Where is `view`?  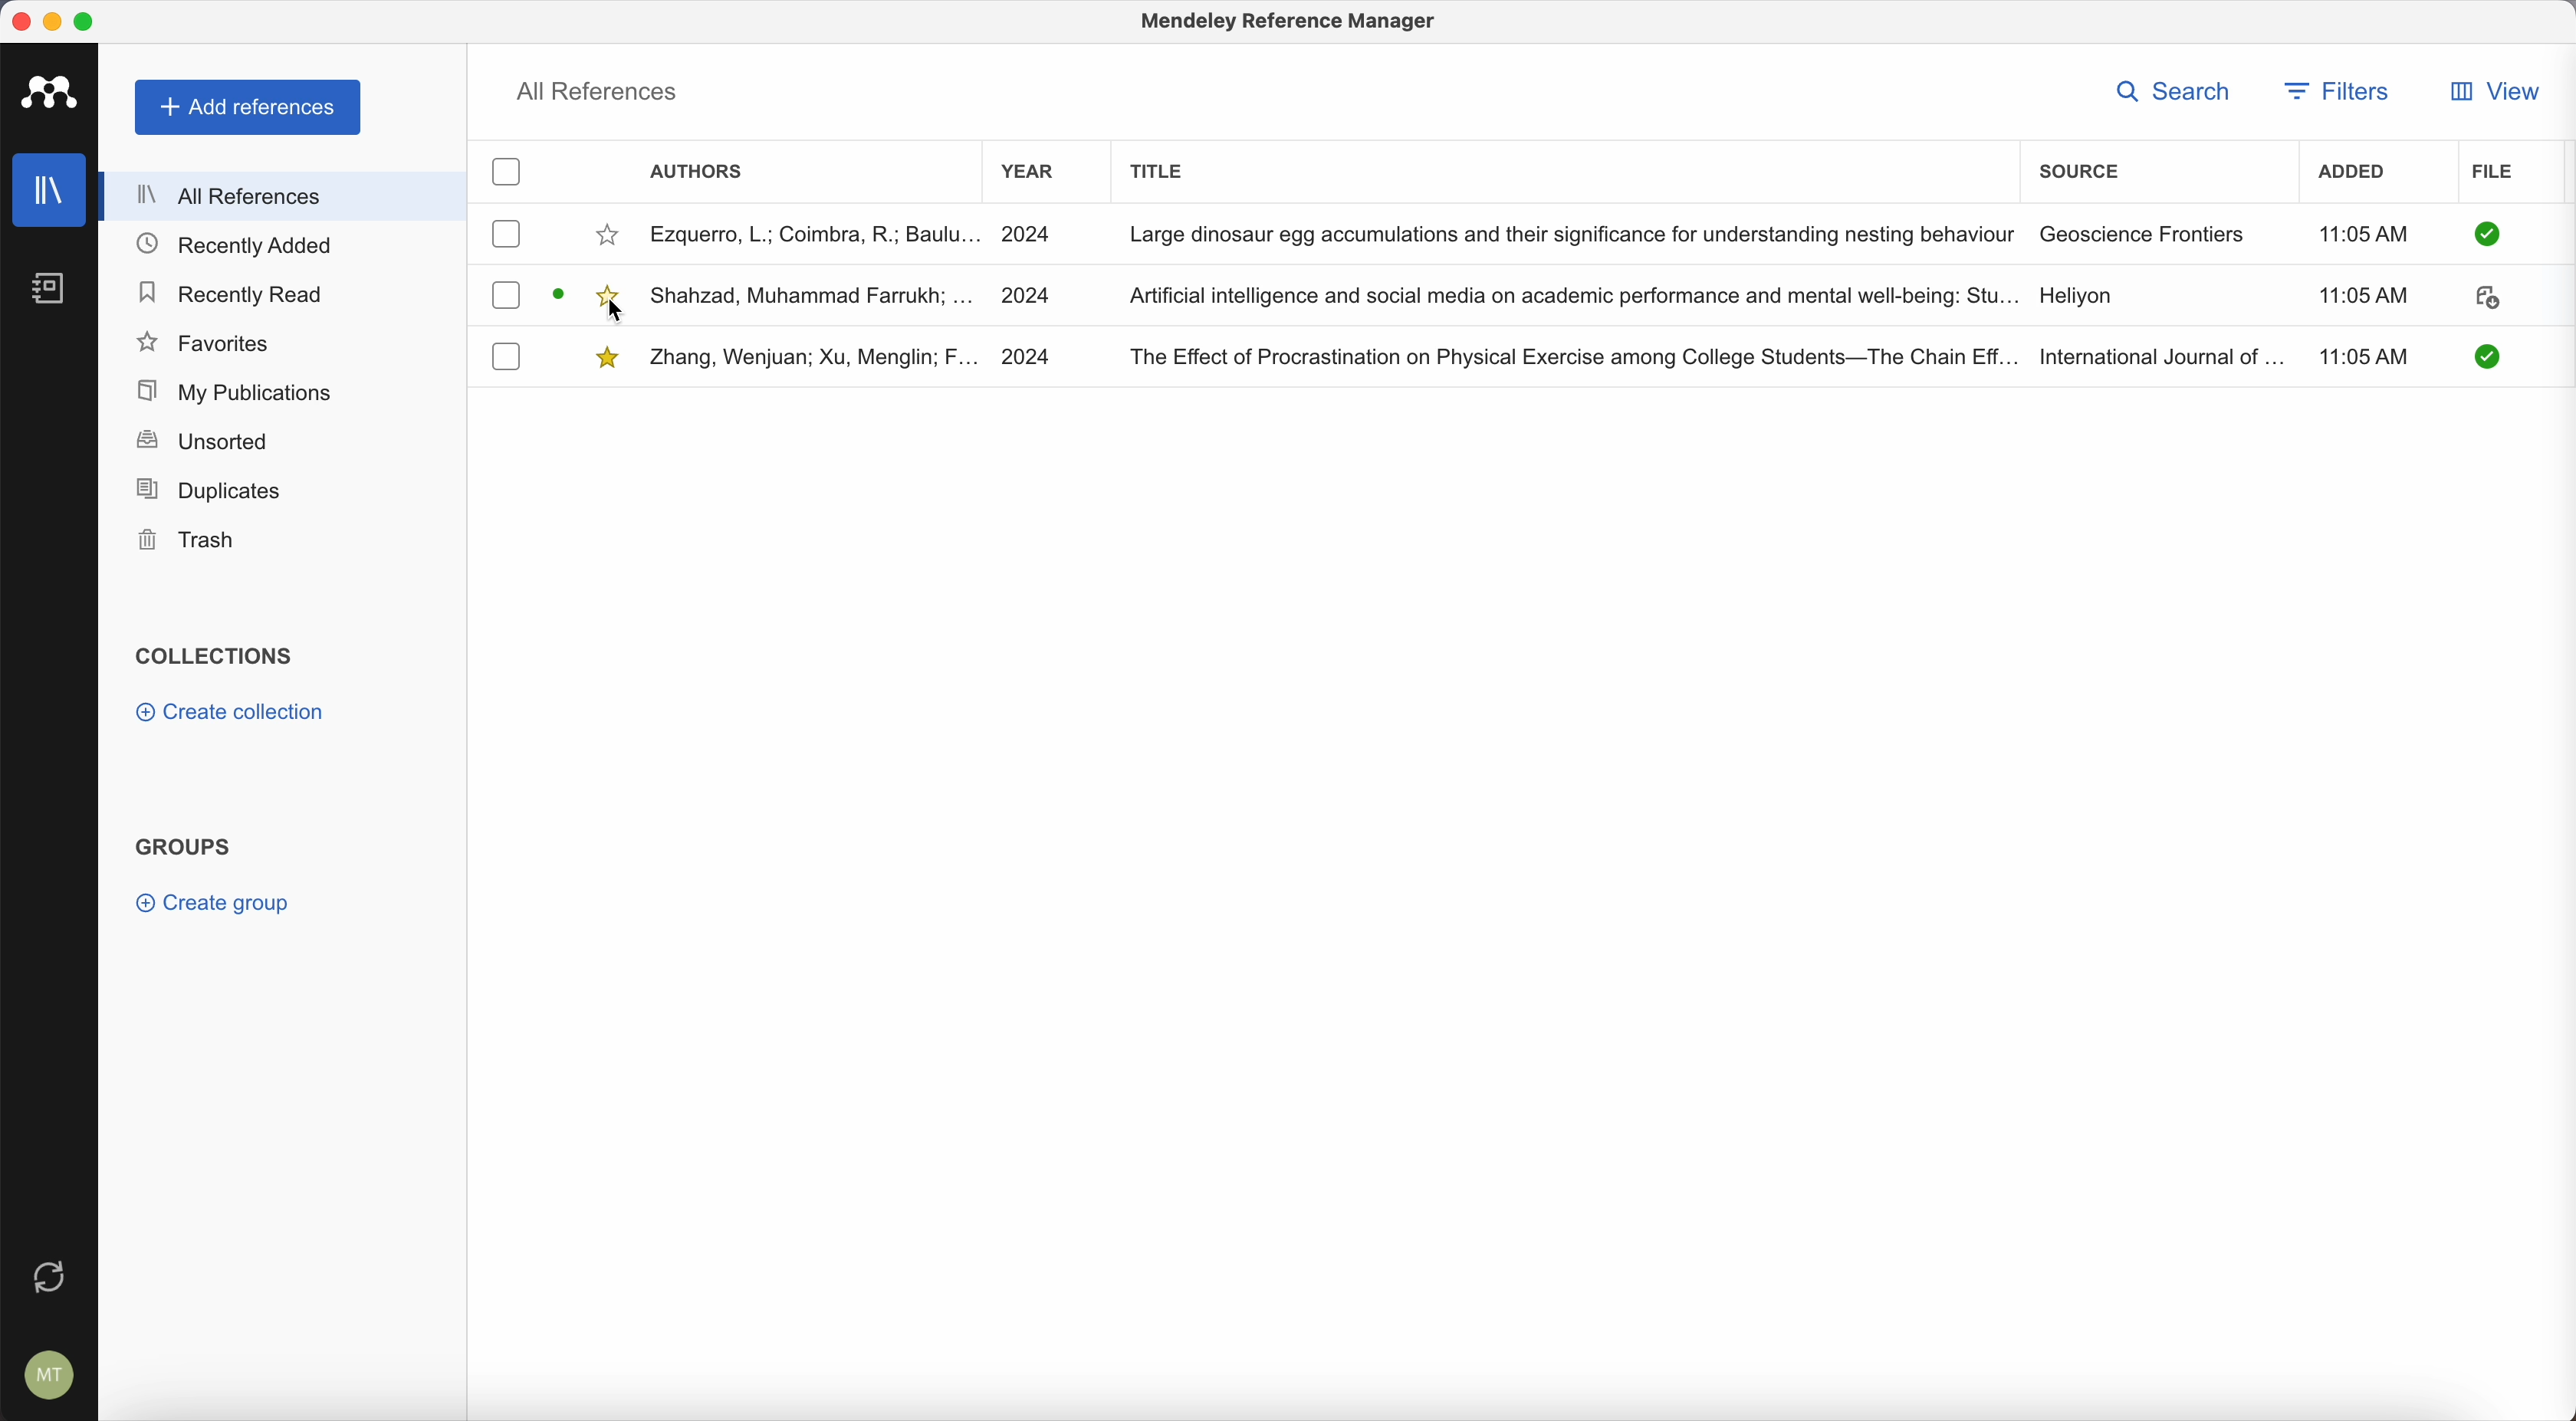 view is located at coordinates (2492, 91).